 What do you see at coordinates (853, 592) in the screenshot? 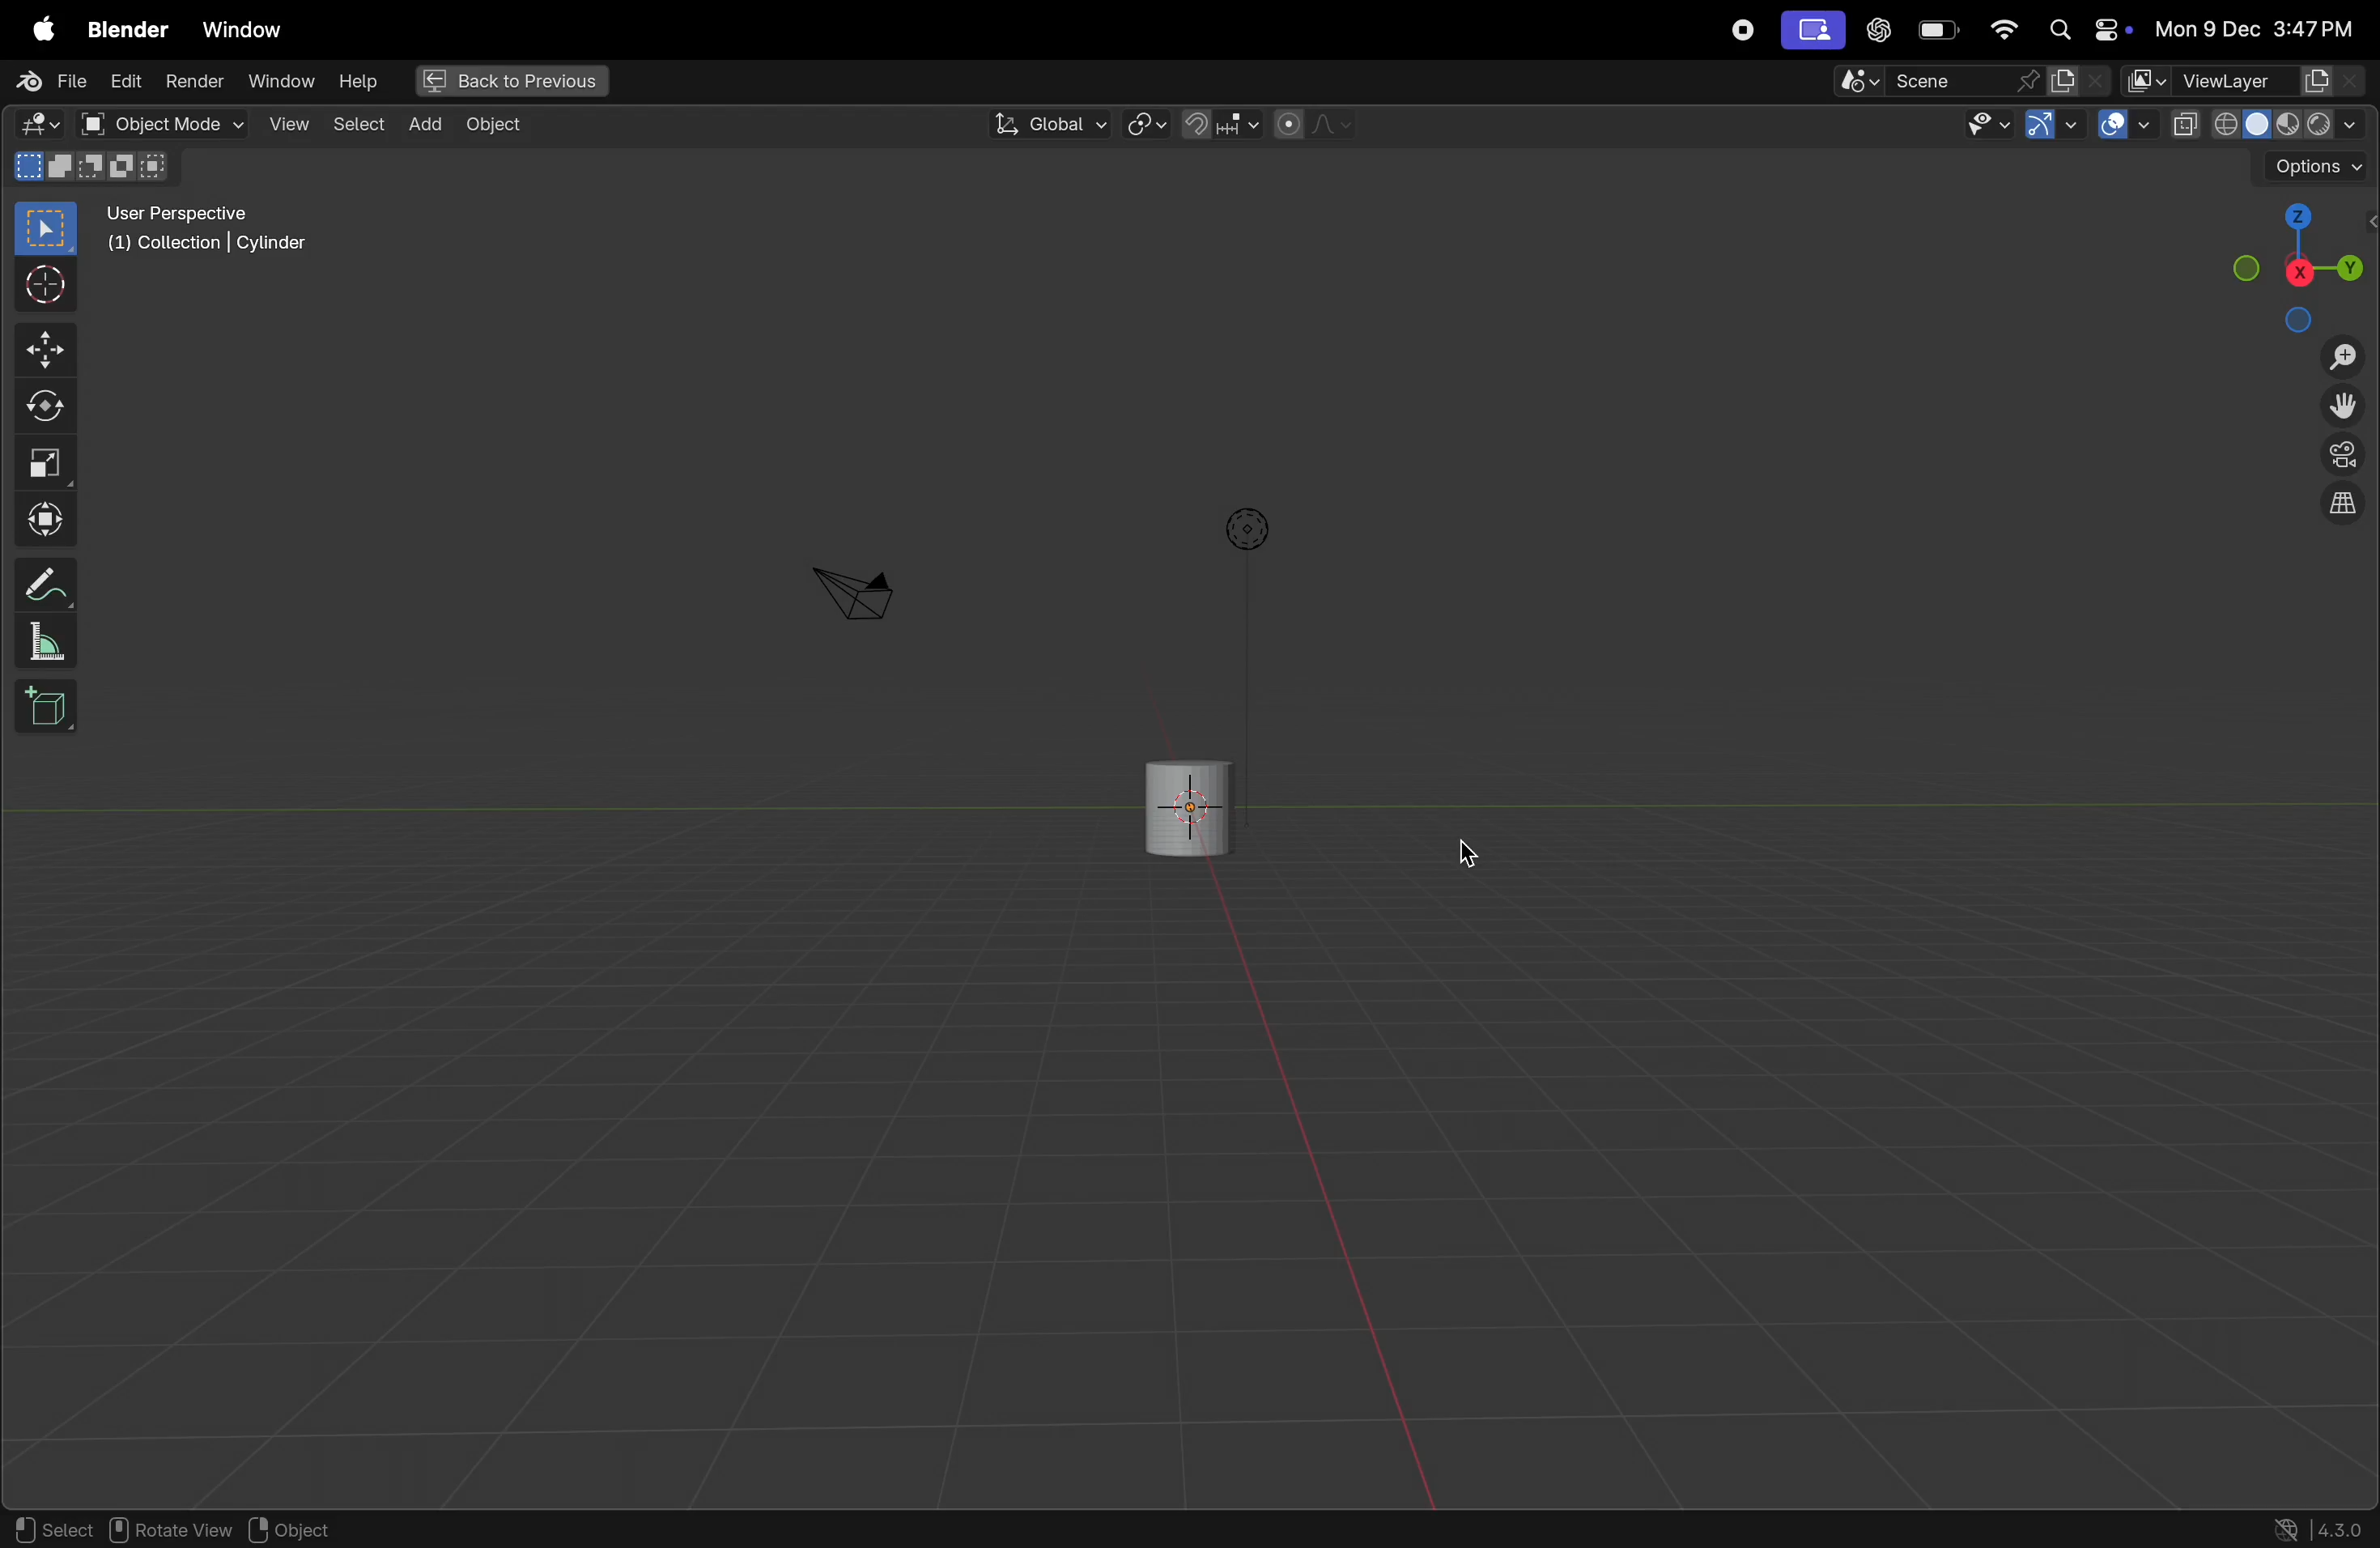
I see `camera` at bounding box center [853, 592].